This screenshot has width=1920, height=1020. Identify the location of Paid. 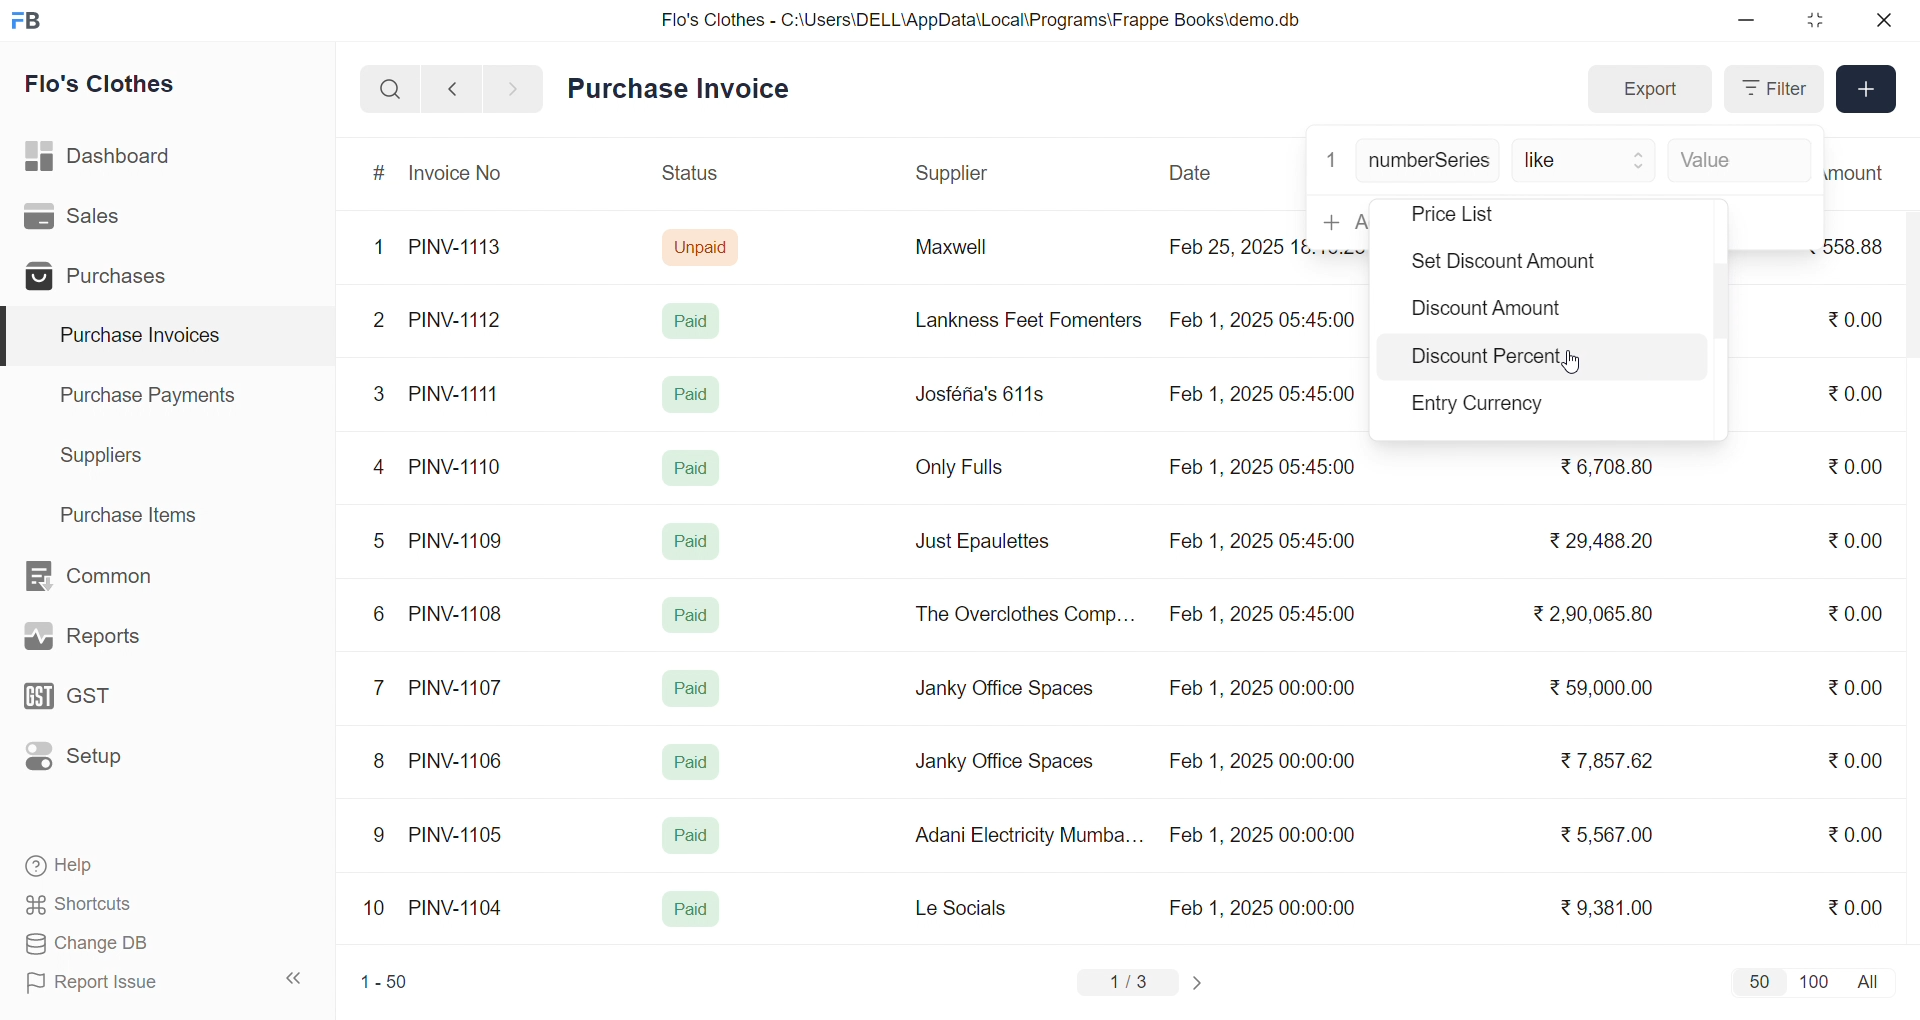
(692, 394).